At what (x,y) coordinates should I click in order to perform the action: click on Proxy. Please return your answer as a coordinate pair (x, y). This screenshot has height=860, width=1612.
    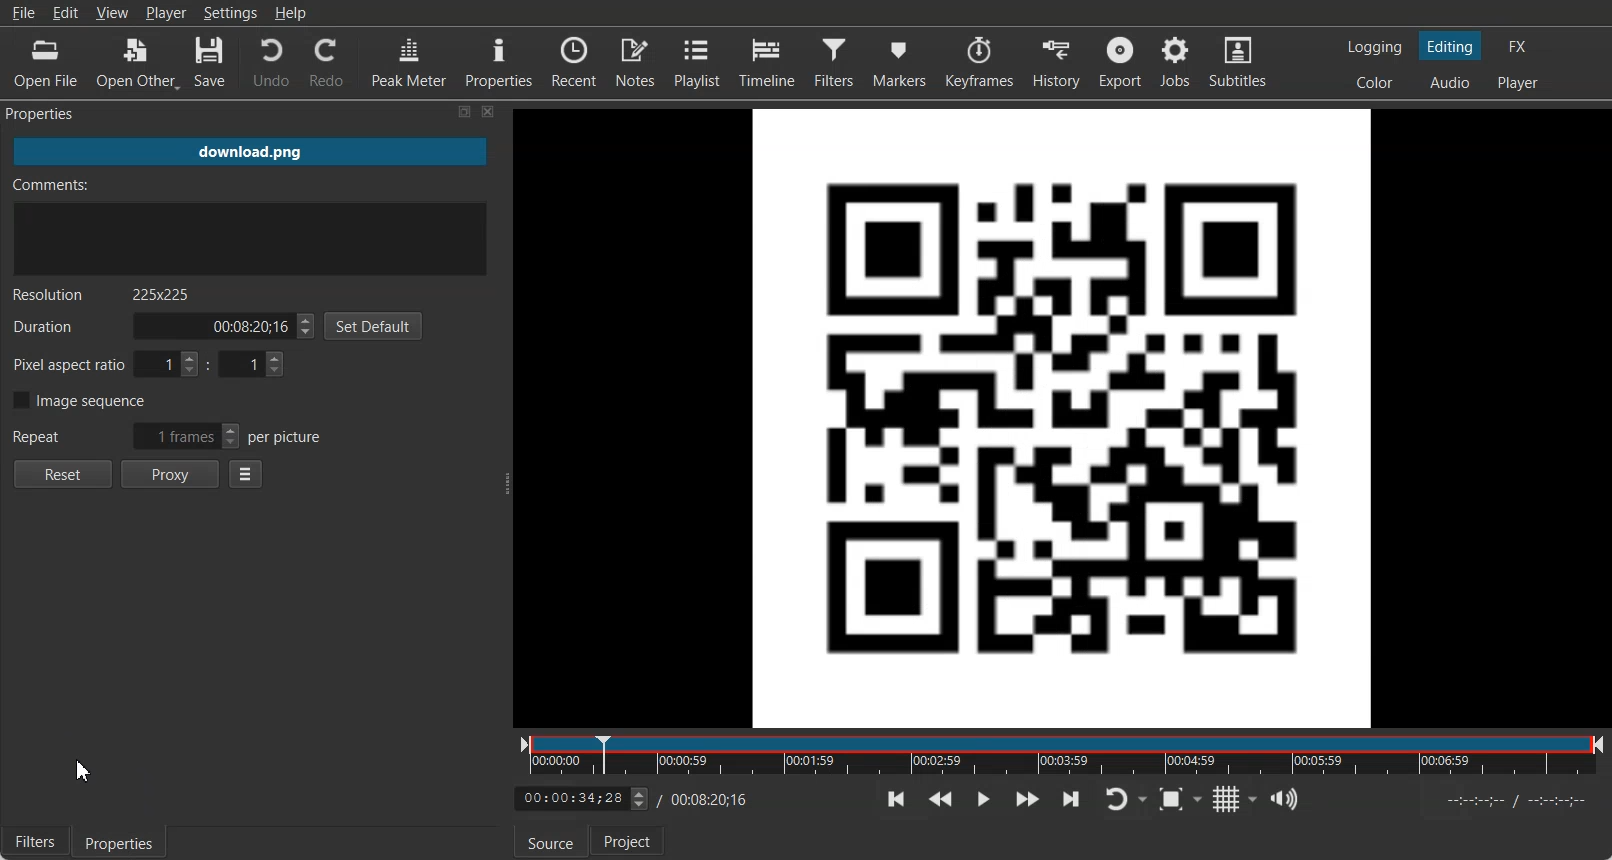
    Looking at the image, I should click on (171, 475).